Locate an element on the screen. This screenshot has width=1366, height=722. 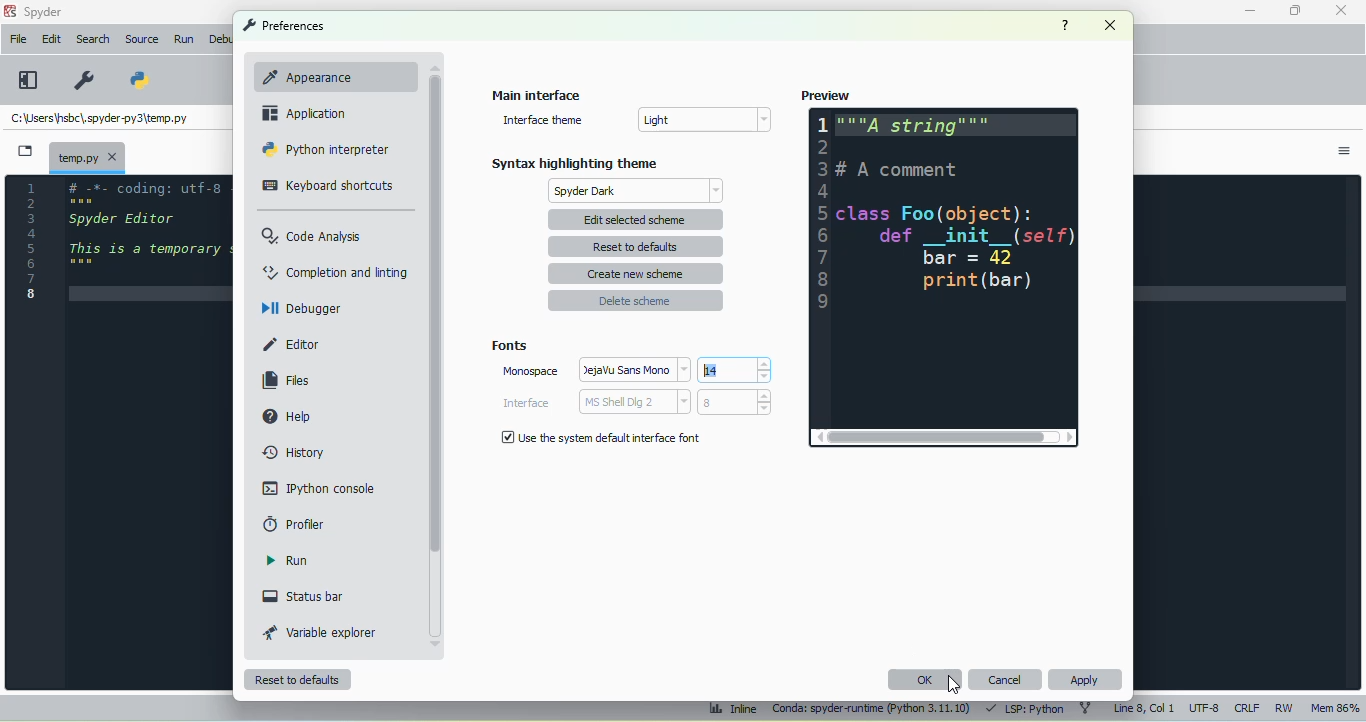
help is located at coordinates (285, 415).